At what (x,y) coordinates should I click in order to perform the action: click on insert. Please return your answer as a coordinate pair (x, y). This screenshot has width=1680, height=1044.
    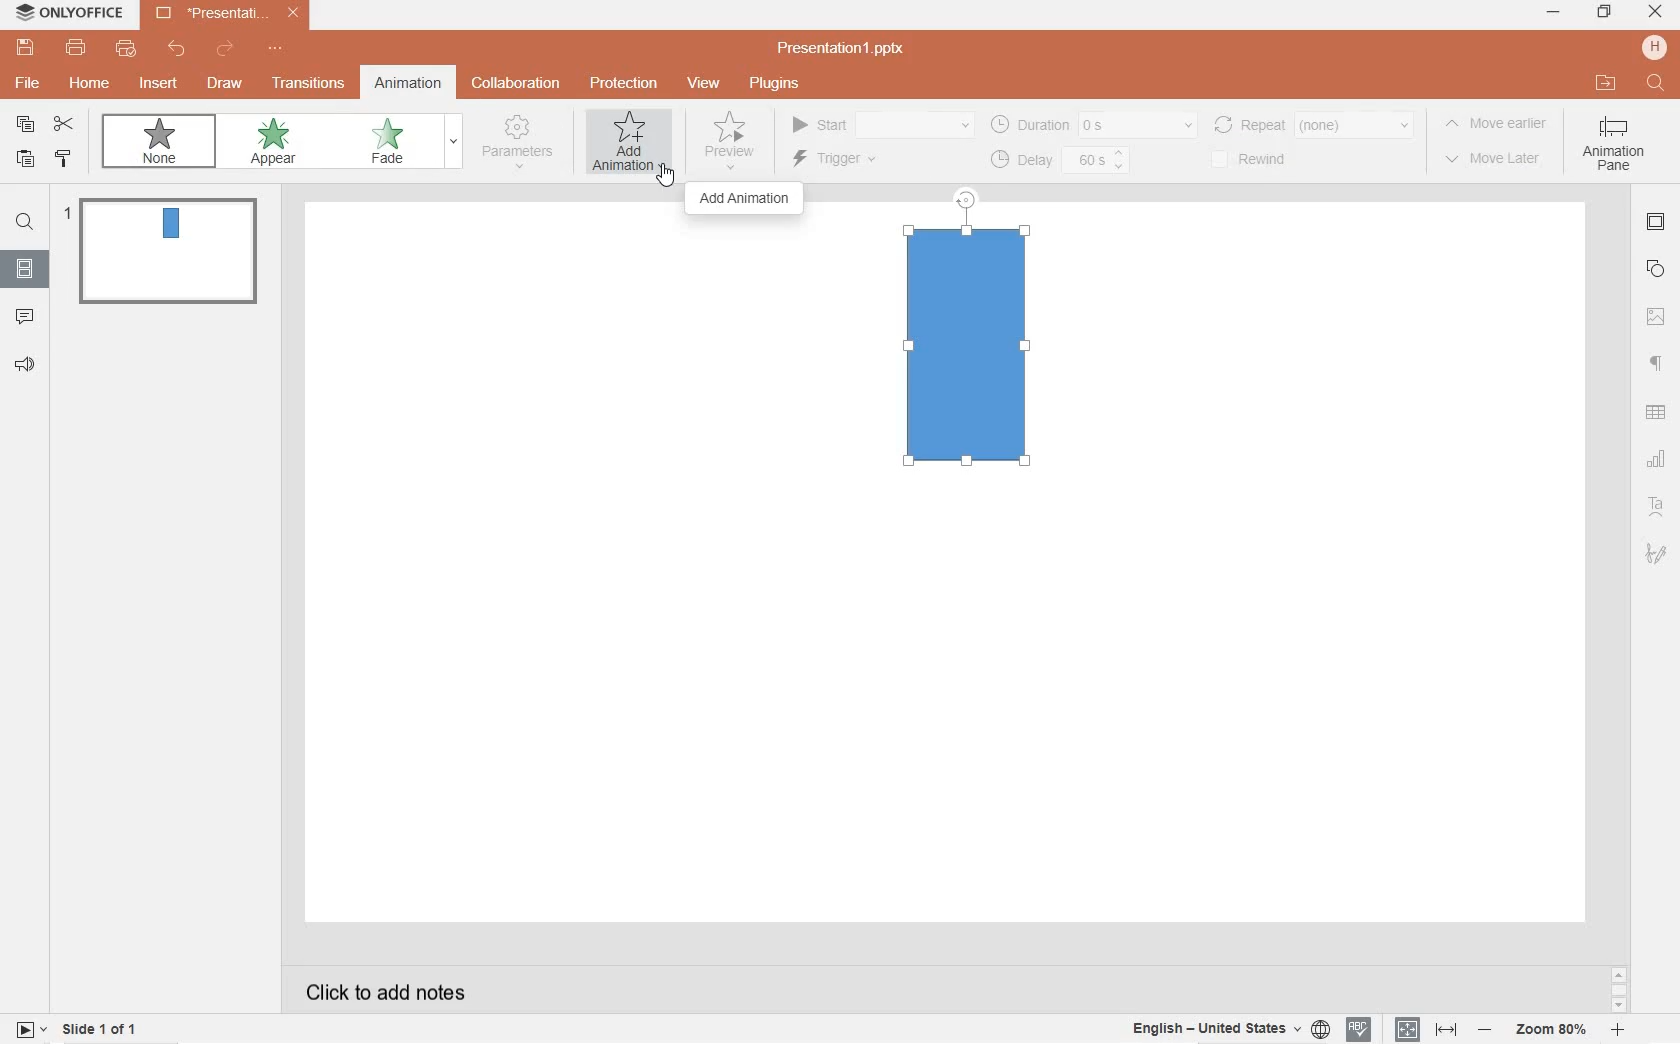
    Looking at the image, I should click on (162, 89).